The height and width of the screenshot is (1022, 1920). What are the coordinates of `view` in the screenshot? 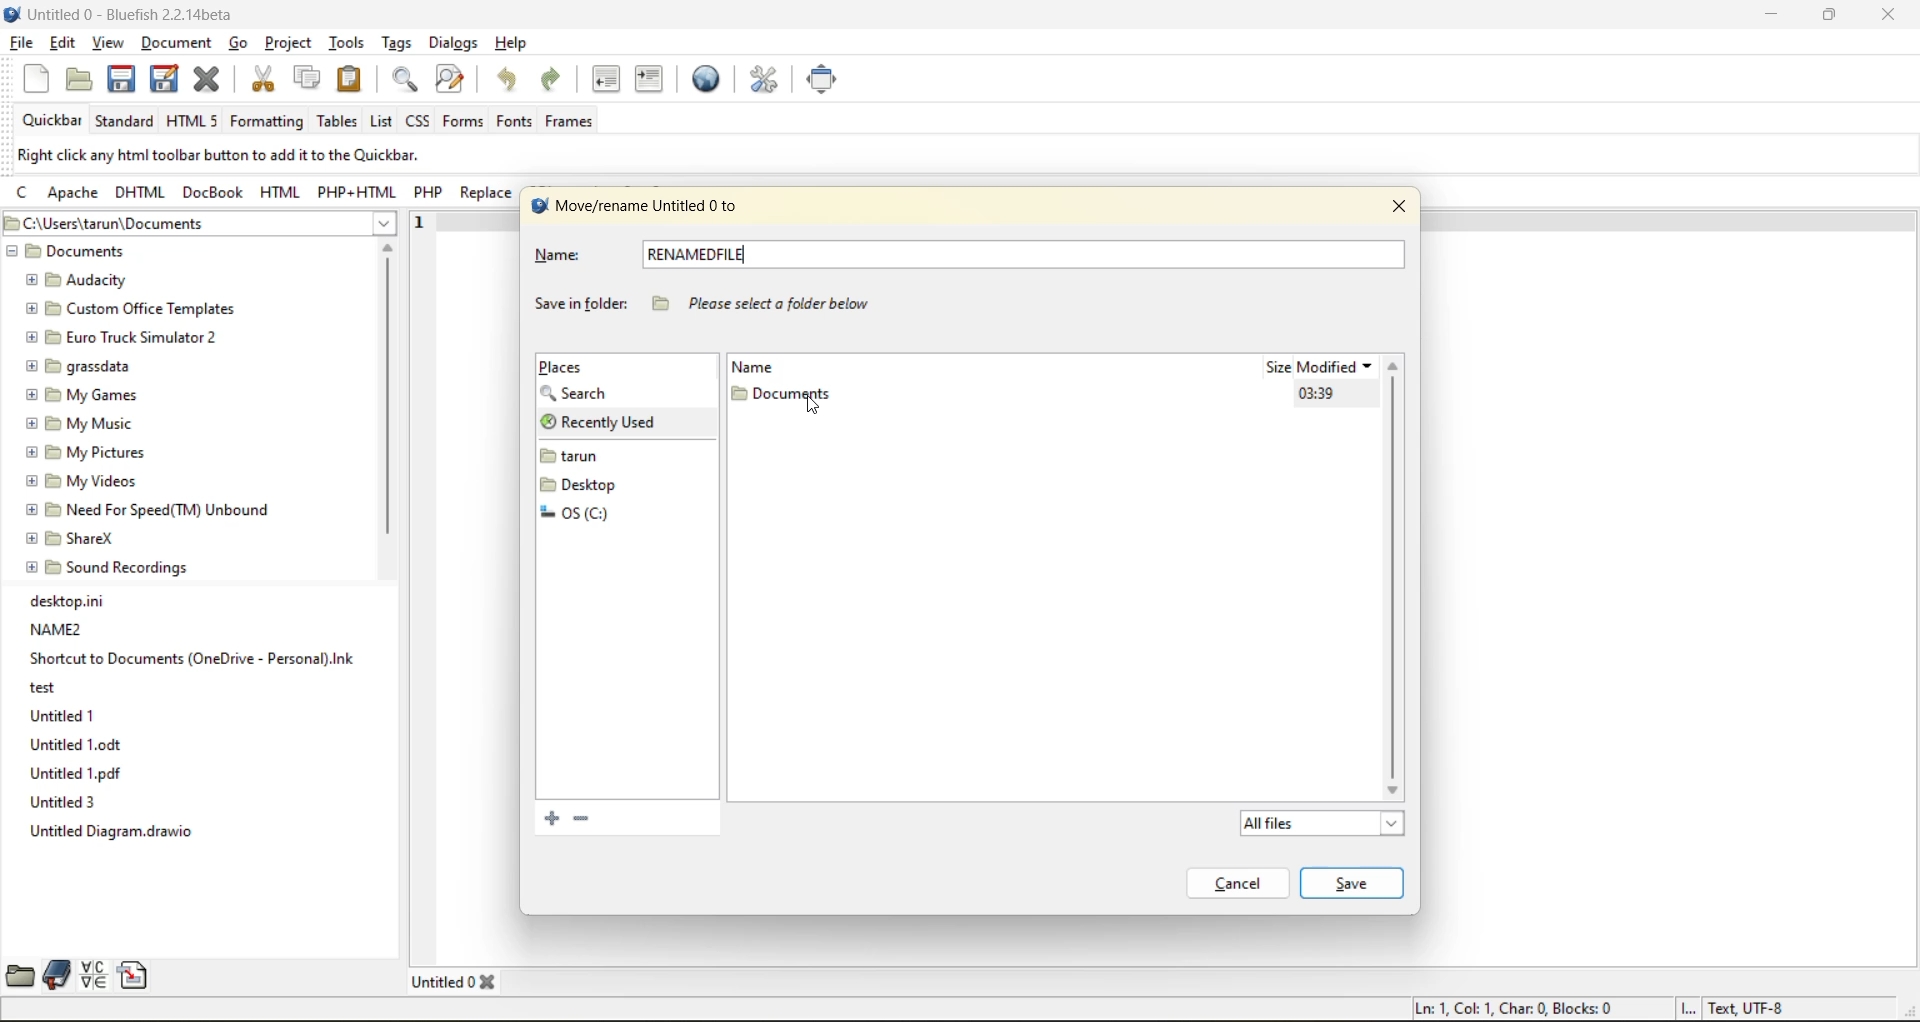 It's located at (105, 41).